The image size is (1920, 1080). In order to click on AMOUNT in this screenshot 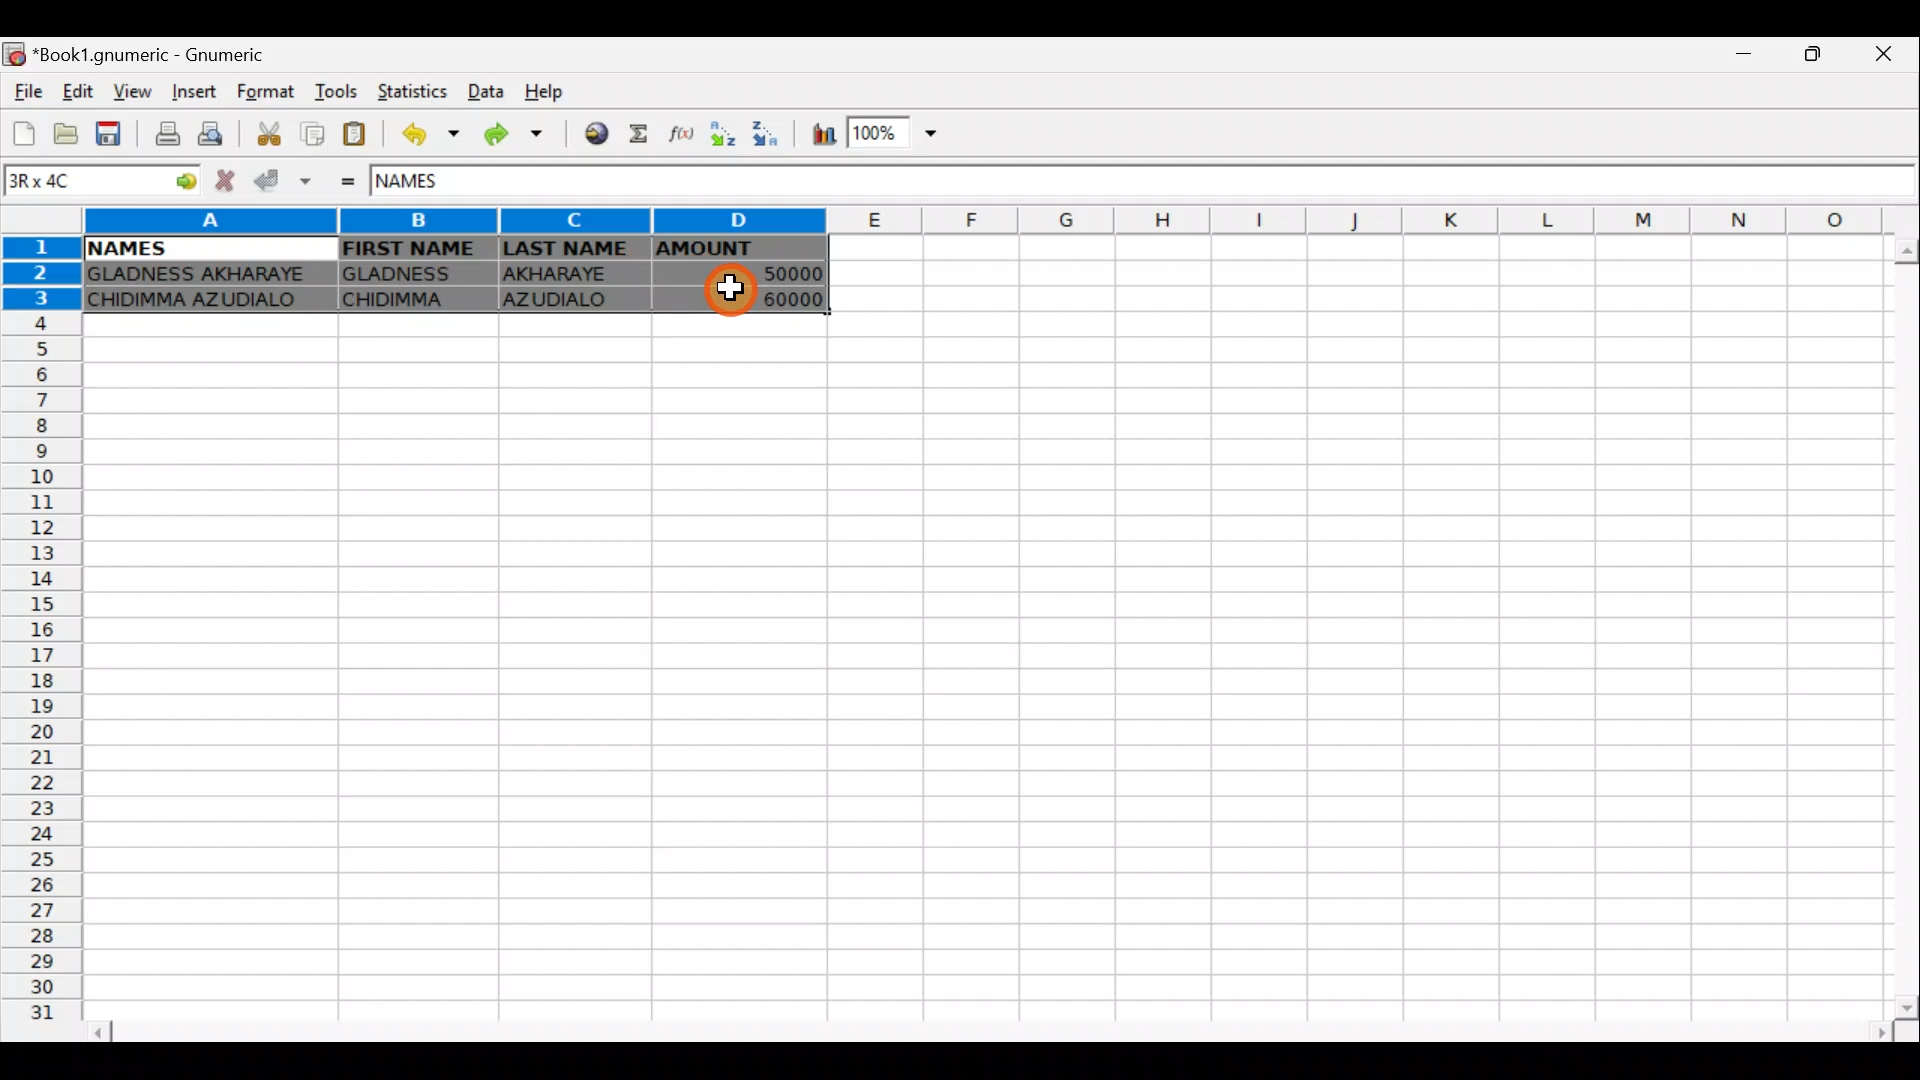, I will do `click(736, 251)`.